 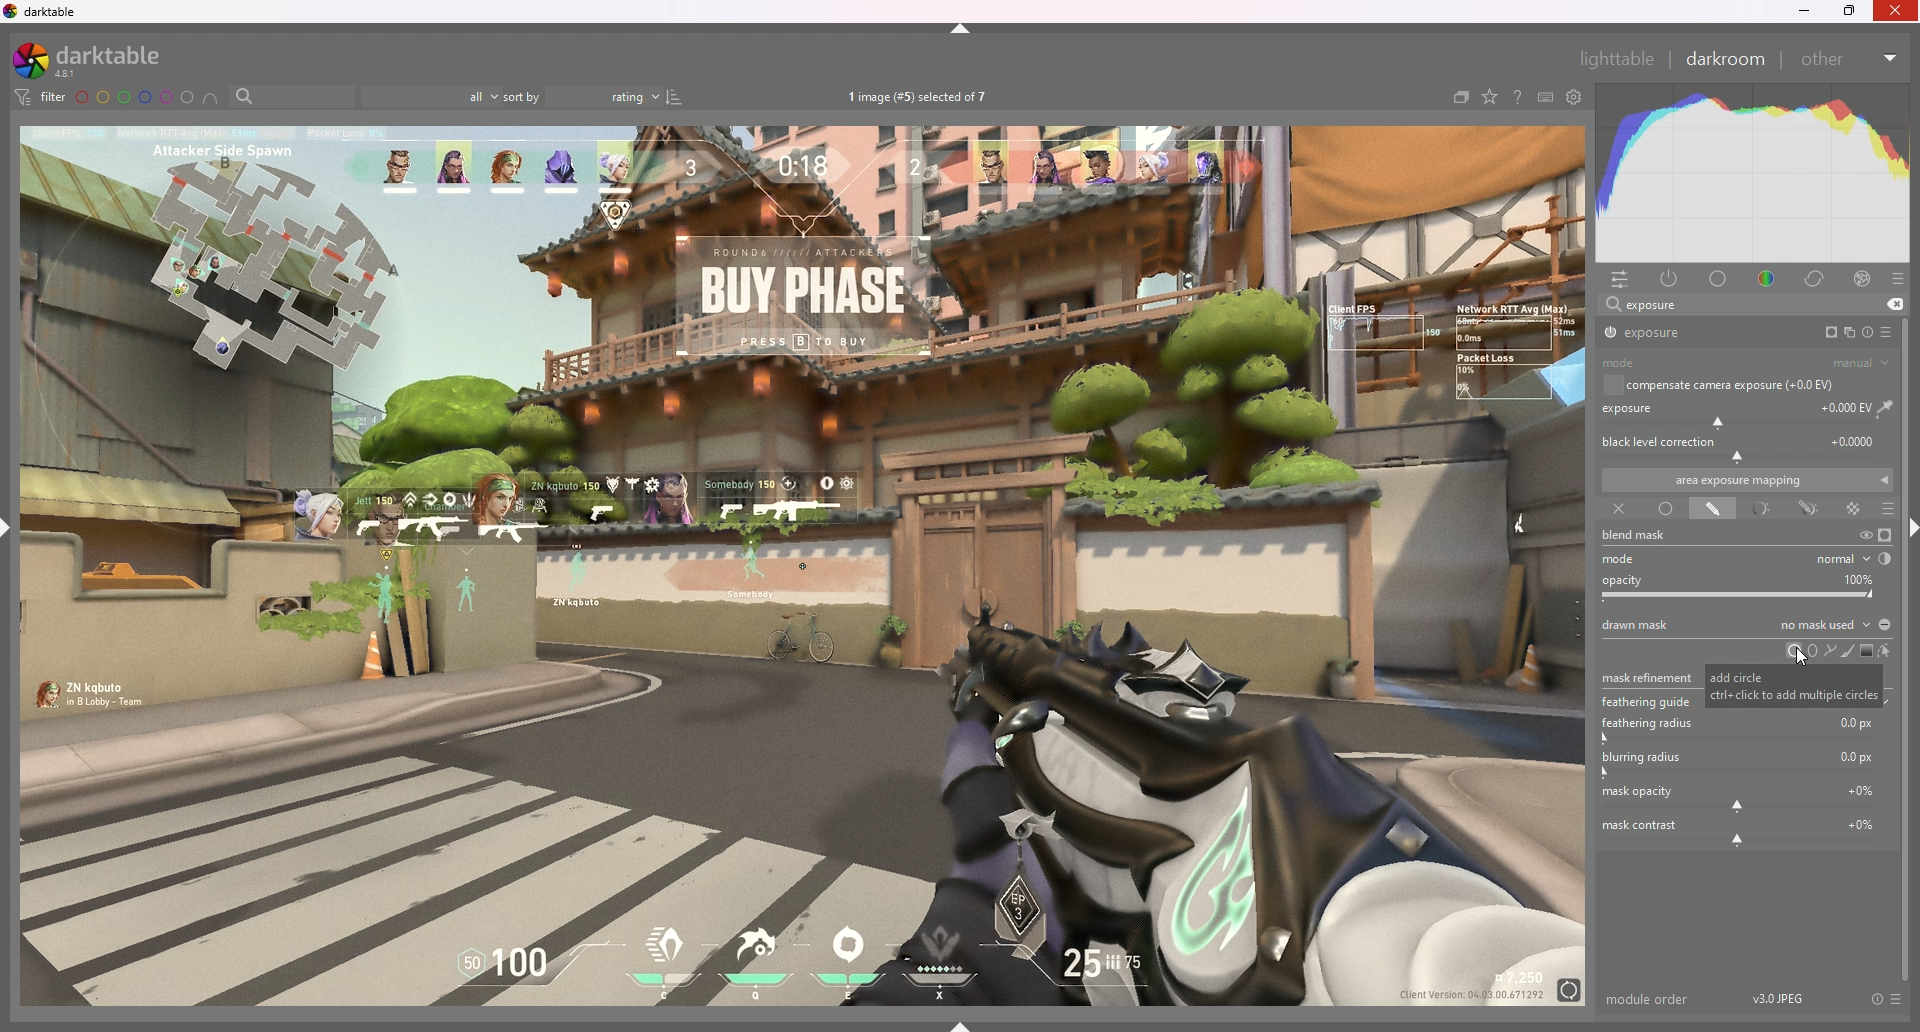 What do you see at coordinates (1712, 510) in the screenshot?
I see `drawn mask` at bounding box center [1712, 510].